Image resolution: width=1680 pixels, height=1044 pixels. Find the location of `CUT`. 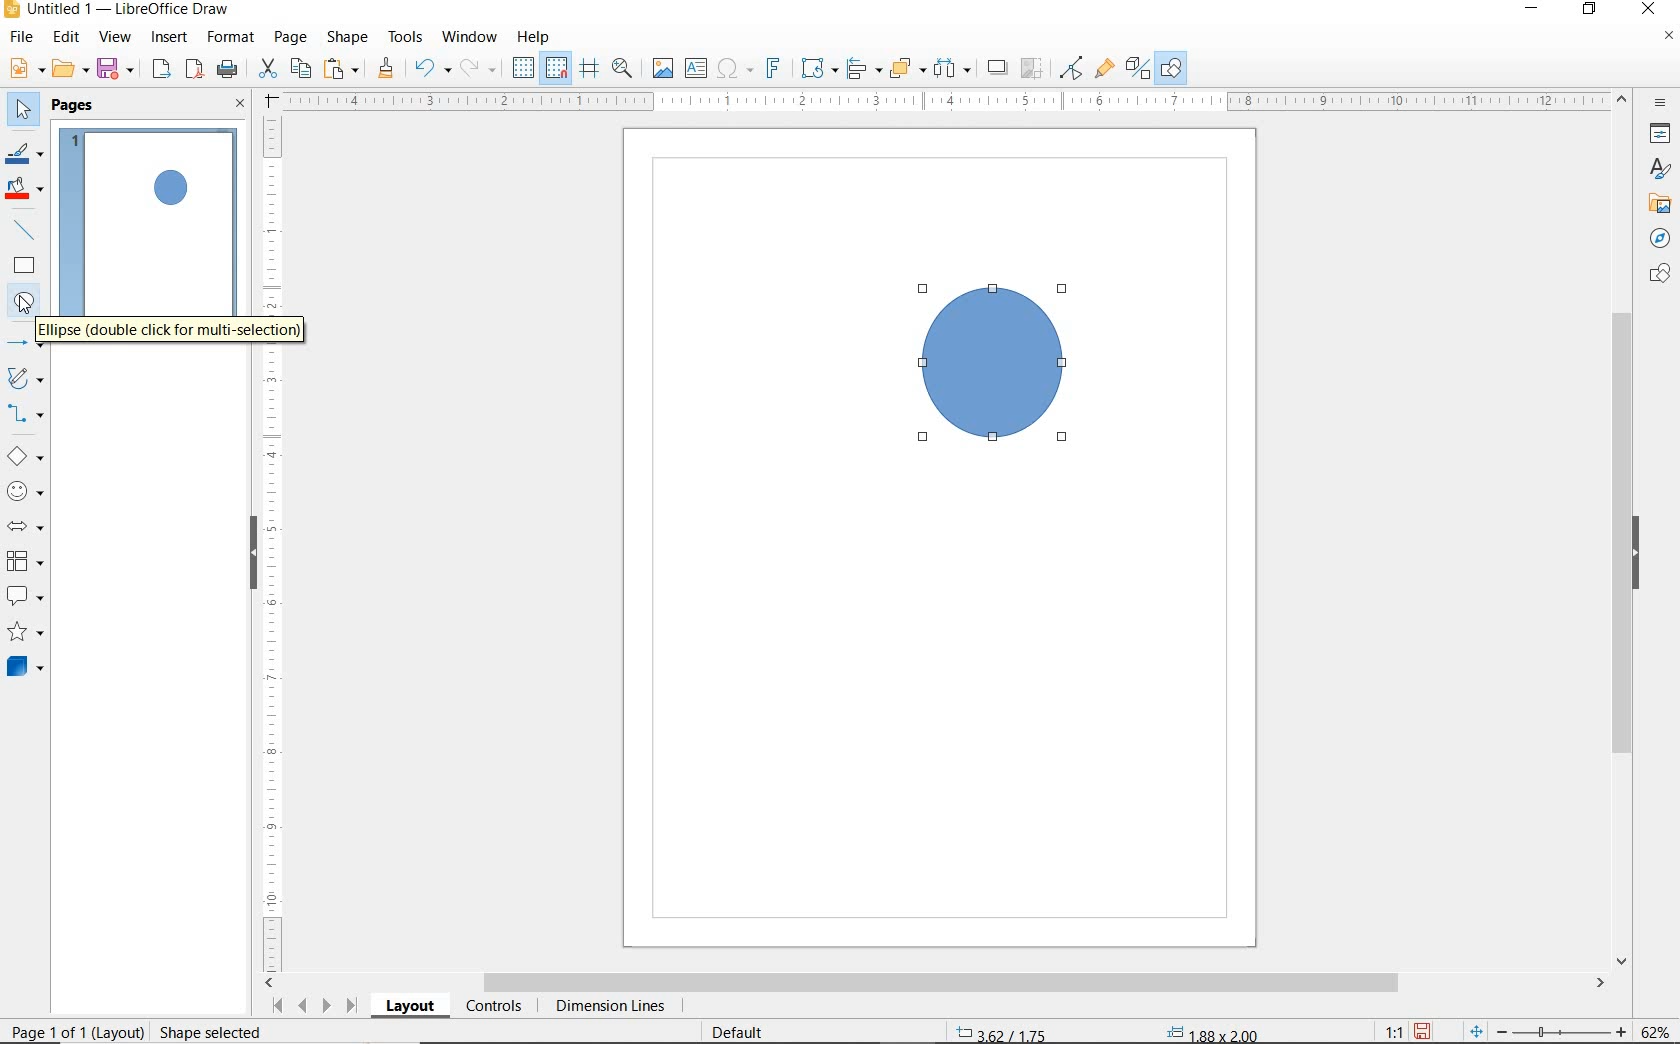

CUT is located at coordinates (268, 69).